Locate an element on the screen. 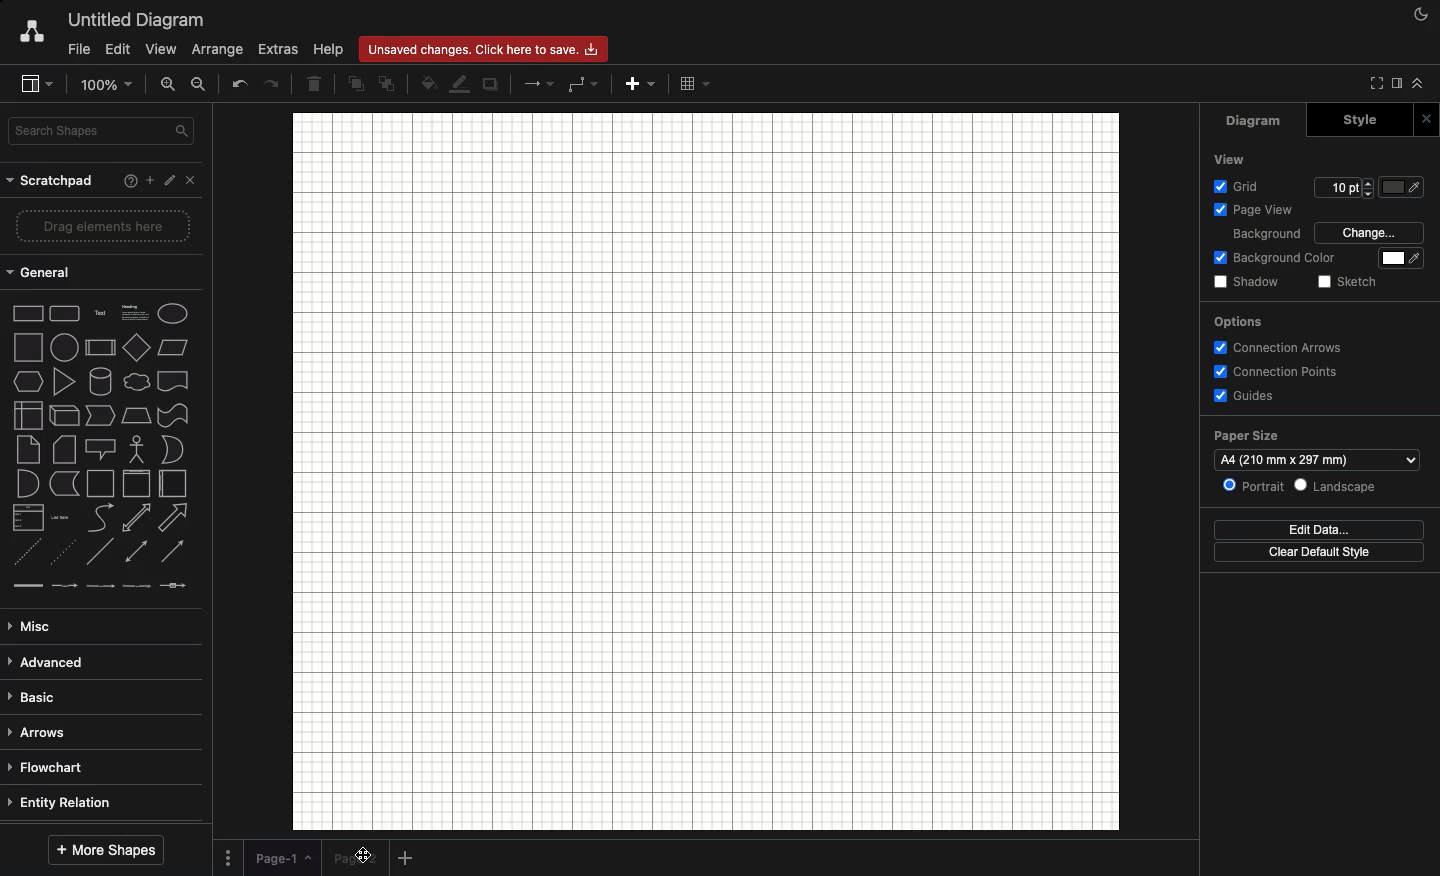 This screenshot has height=876, width=1440. File is located at coordinates (77, 48).